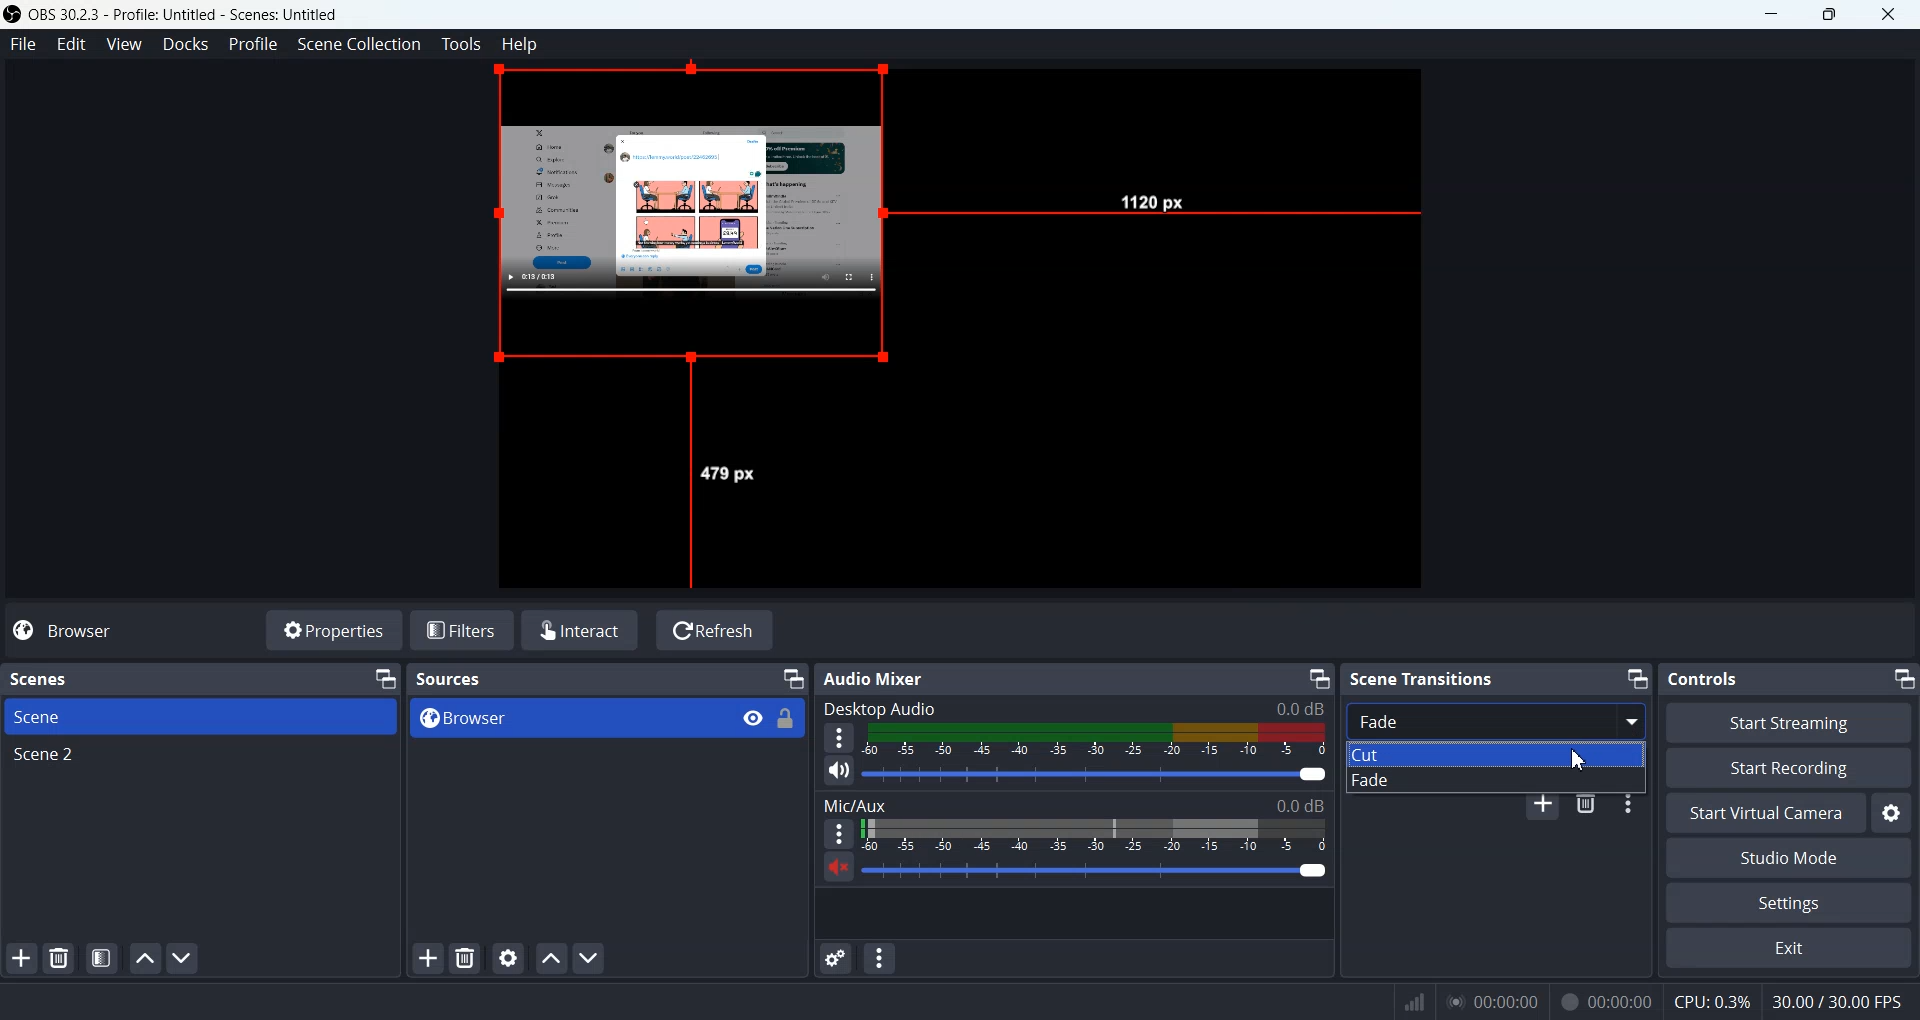 Image resolution: width=1920 pixels, height=1020 pixels. What do you see at coordinates (58, 956) in the screenshot?
I see `Delete selected scene` at bounding box center [58, 956].